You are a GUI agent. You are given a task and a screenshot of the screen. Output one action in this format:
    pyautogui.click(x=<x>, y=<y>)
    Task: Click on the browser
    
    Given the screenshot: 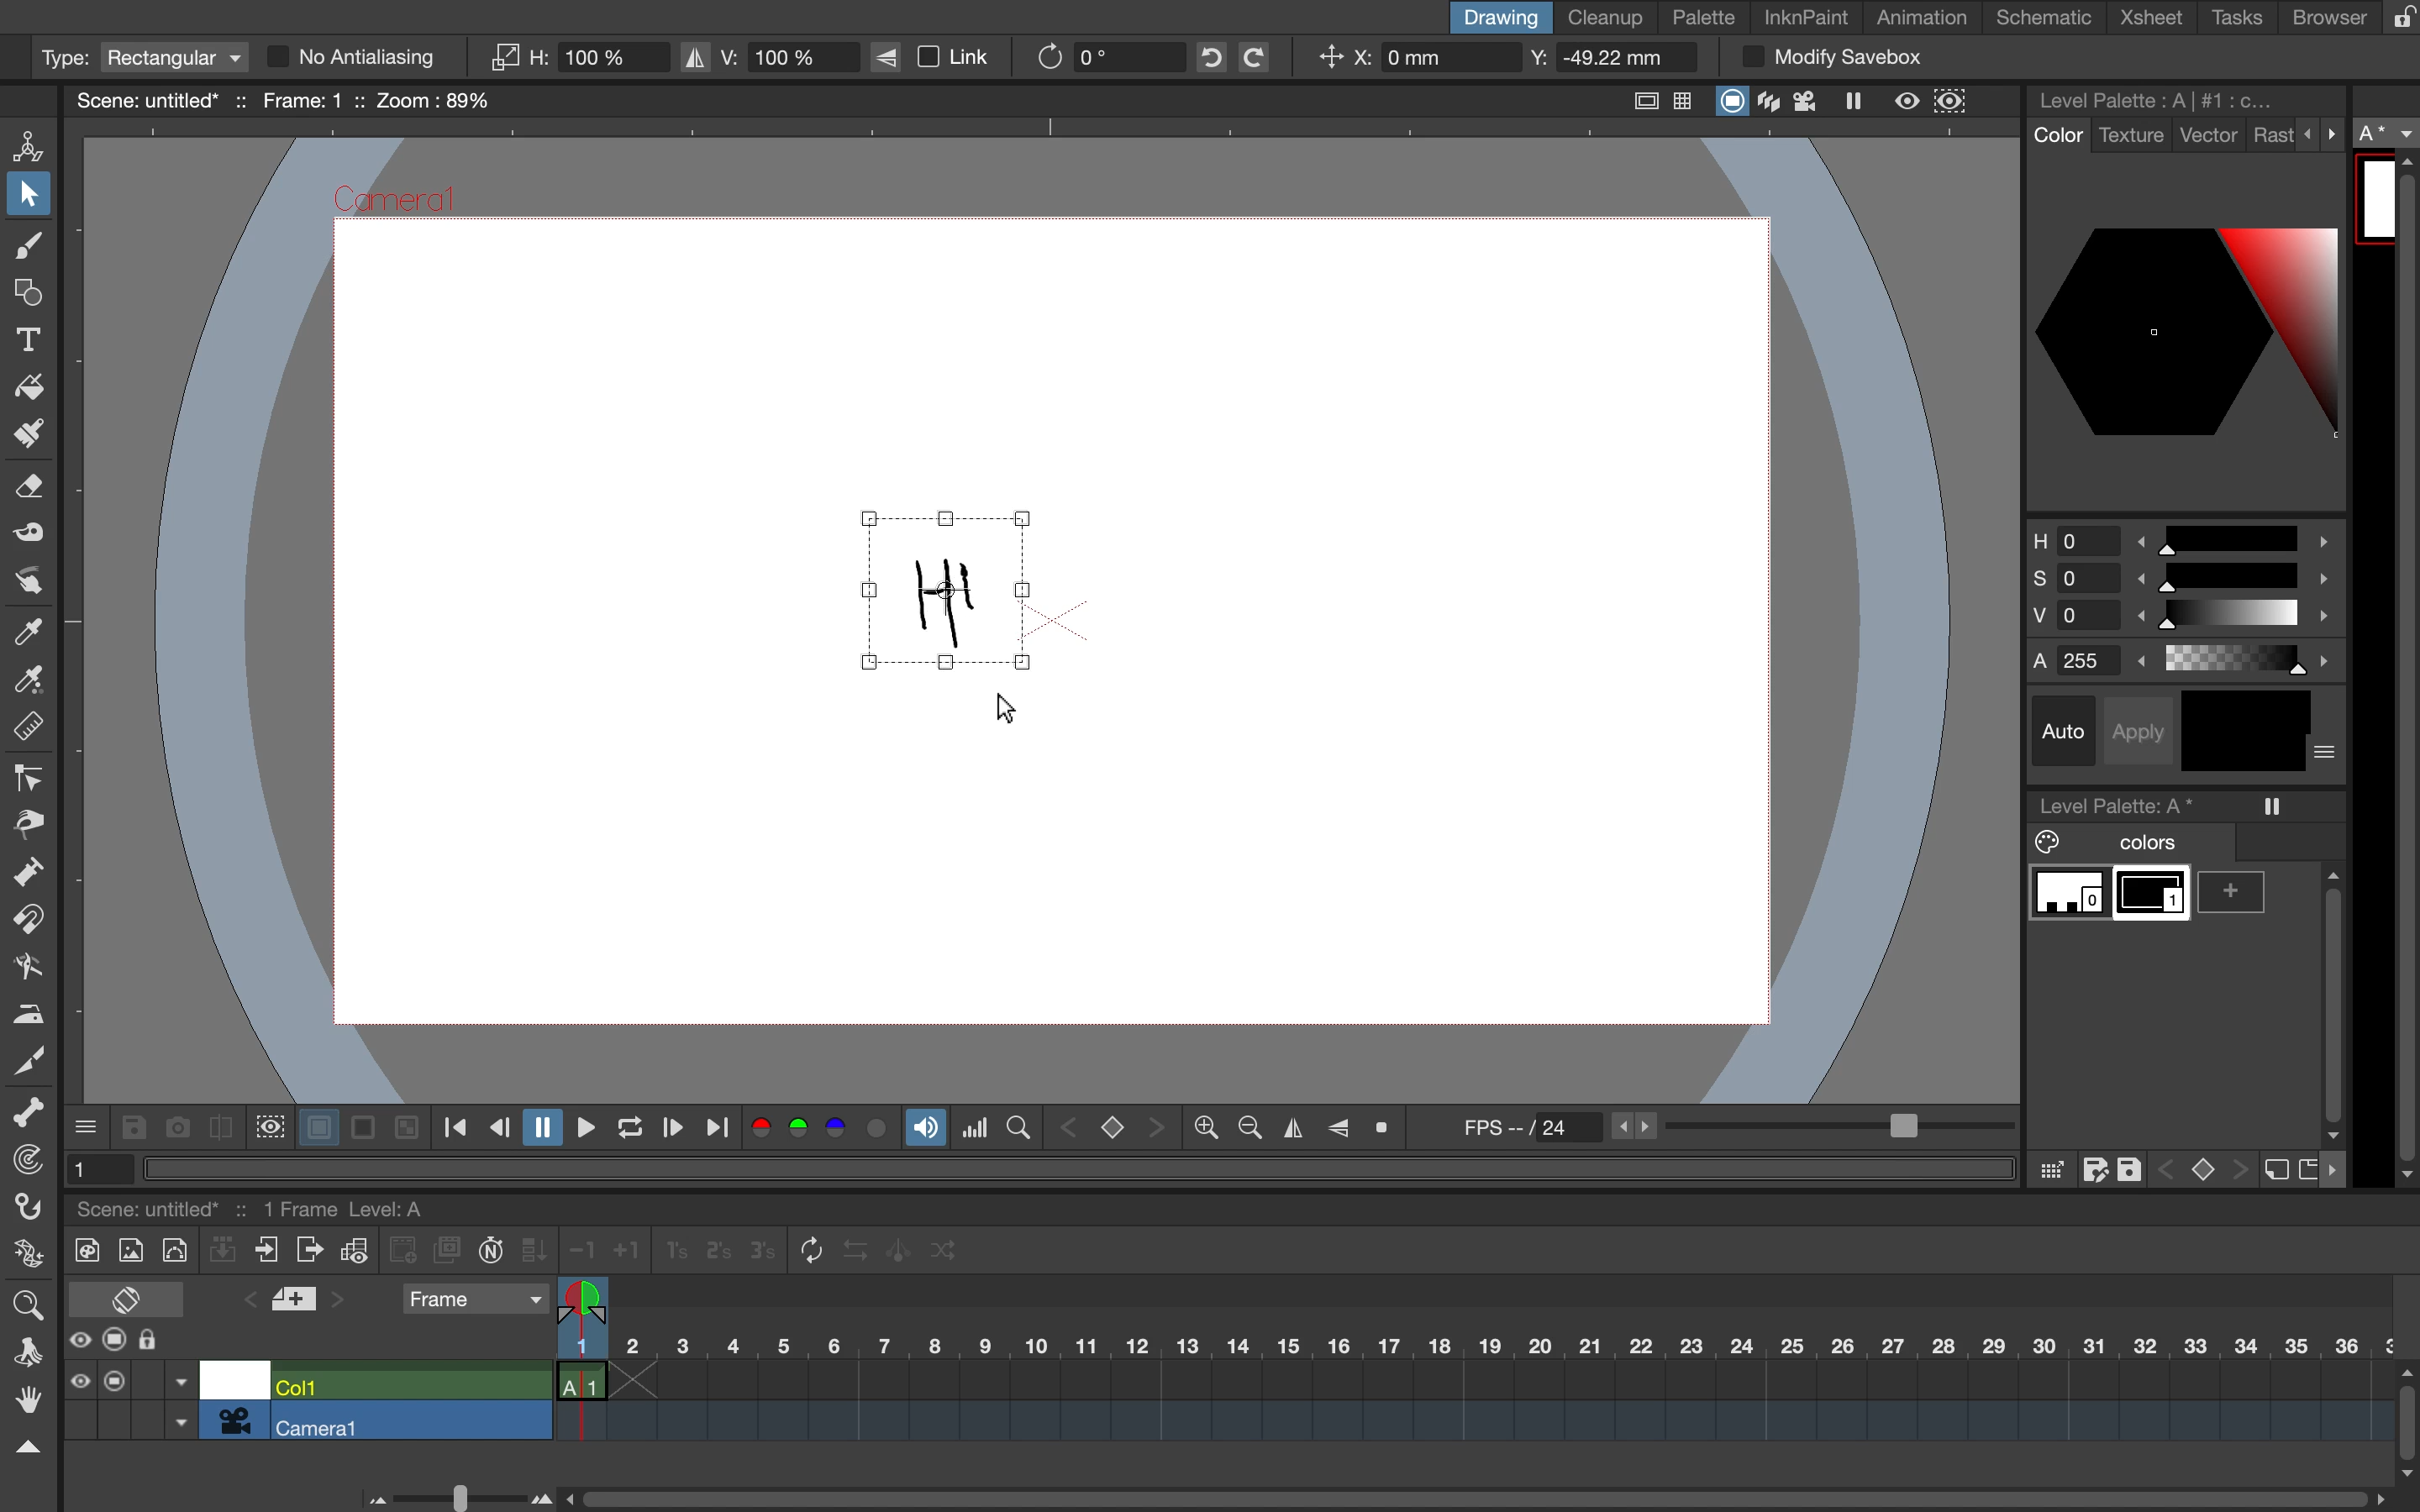 What is the action you would take?
    pyautogui.click(x=2316, y=16)
    